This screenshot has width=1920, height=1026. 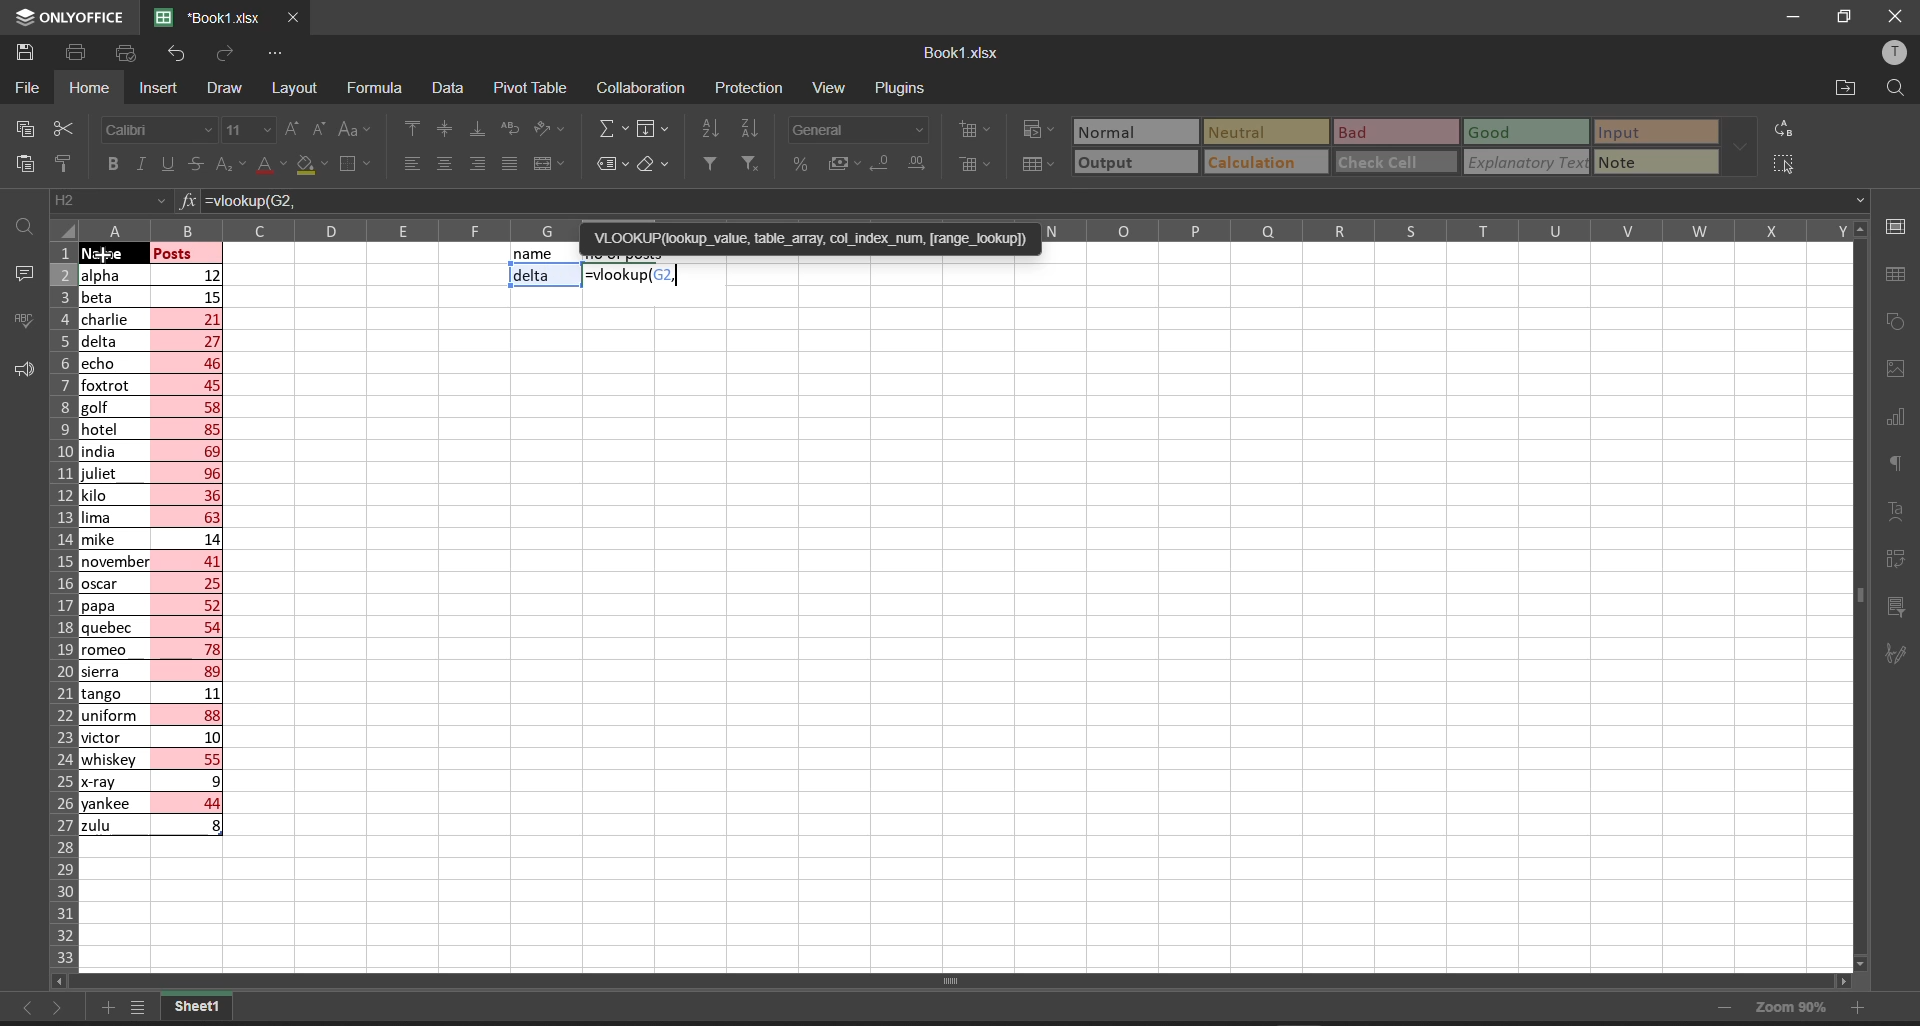 I want to click on draw, so click(x=221, y=88).